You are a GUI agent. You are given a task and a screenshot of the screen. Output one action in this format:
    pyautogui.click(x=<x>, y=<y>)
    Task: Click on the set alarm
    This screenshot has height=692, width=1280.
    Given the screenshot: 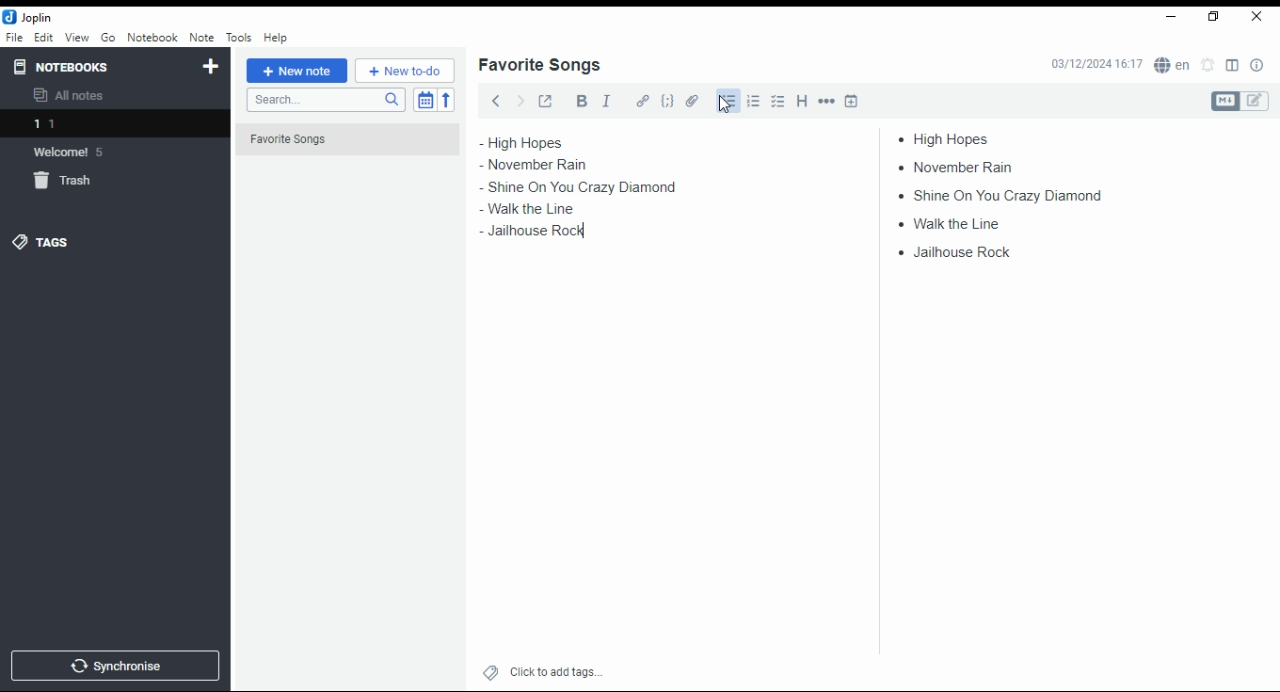 What is the action you would take?
    pyautogui.click(x=1209, y=65)
    